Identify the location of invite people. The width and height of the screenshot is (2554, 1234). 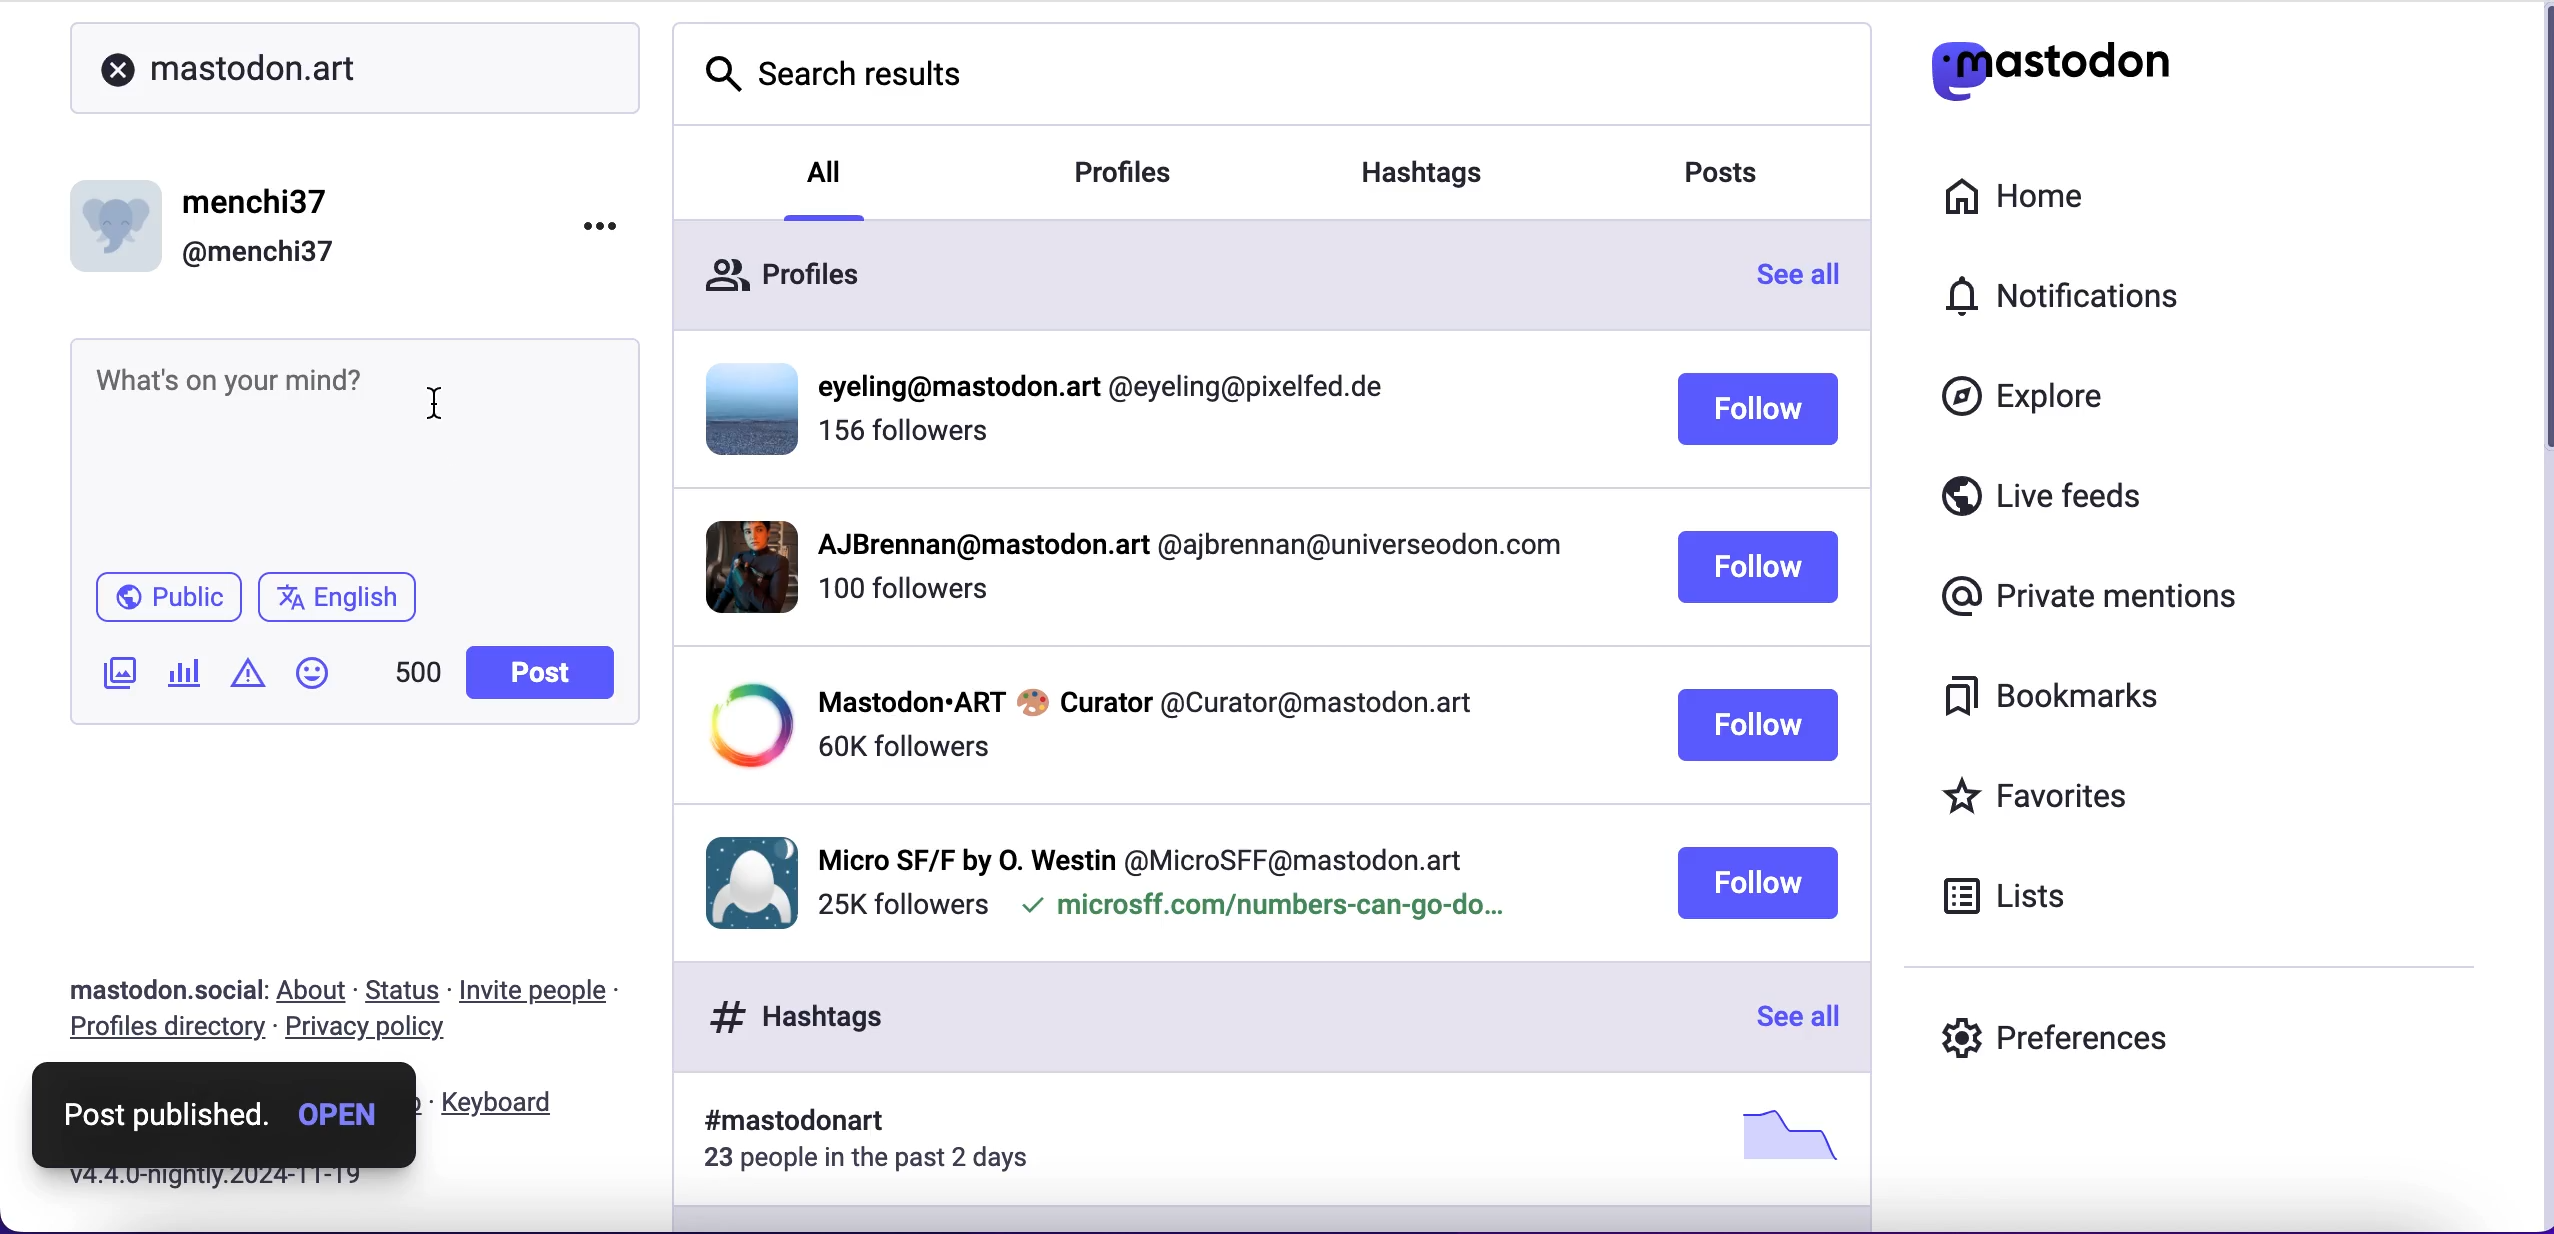
(554, 990).